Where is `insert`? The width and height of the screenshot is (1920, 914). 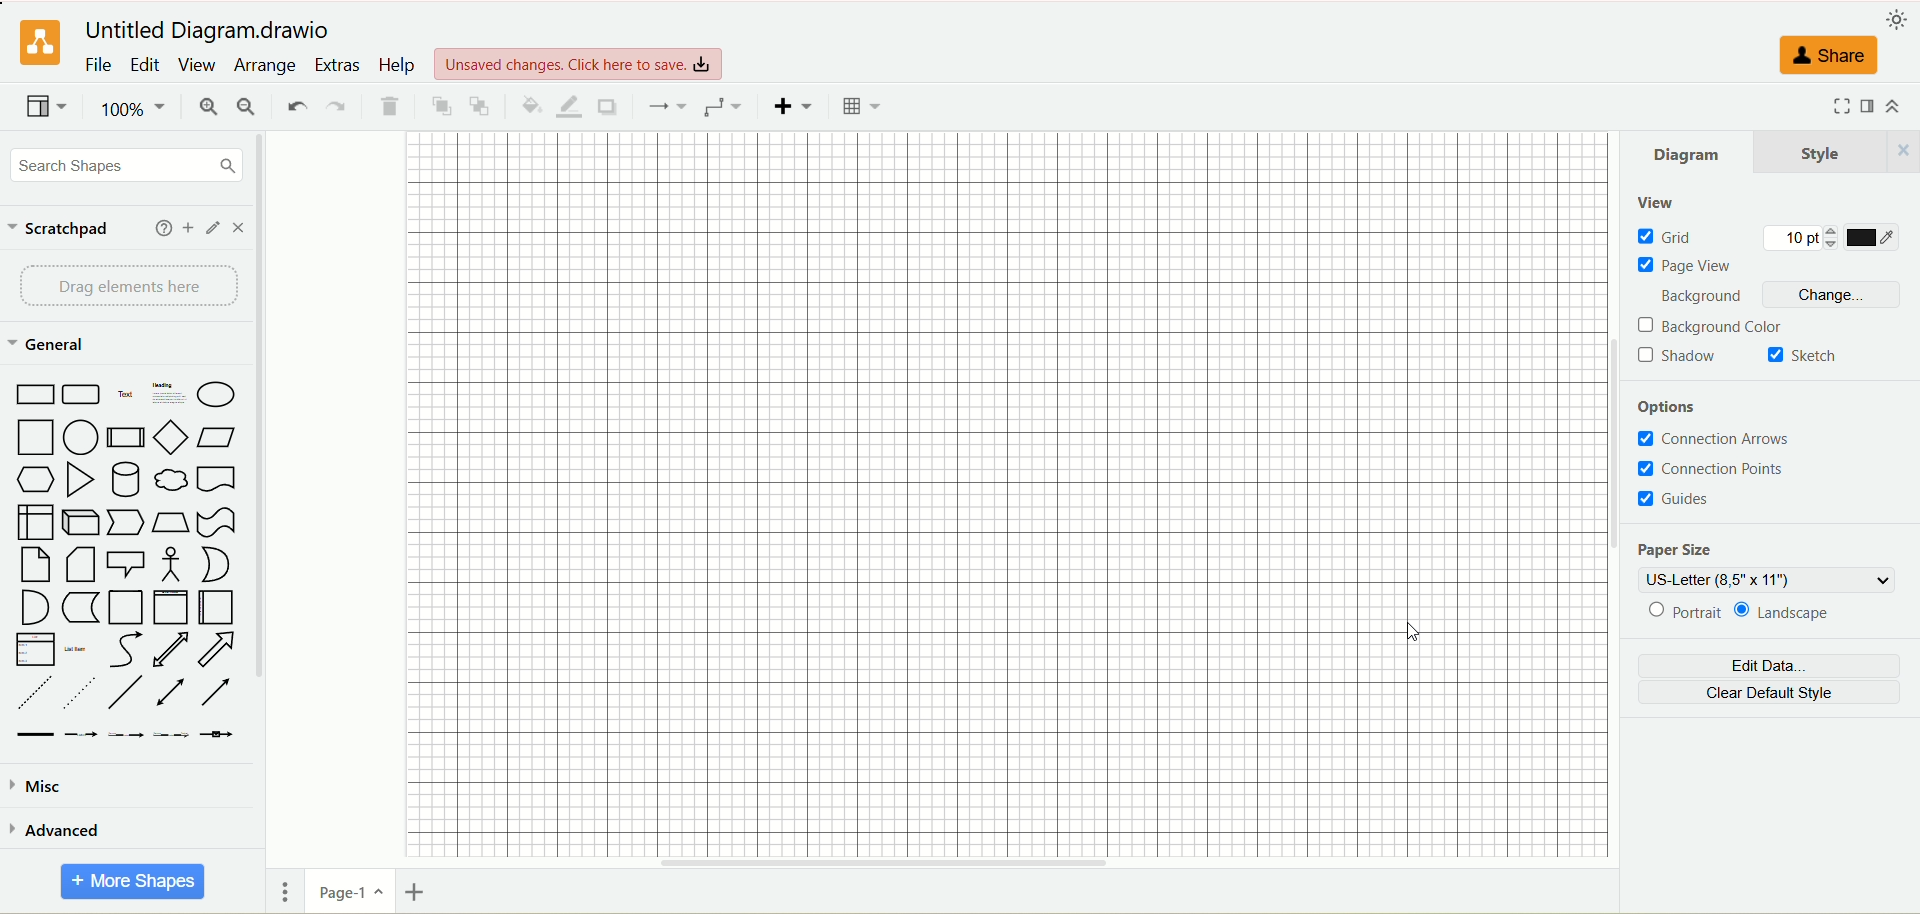 insert is located at coordinates (794, 107).